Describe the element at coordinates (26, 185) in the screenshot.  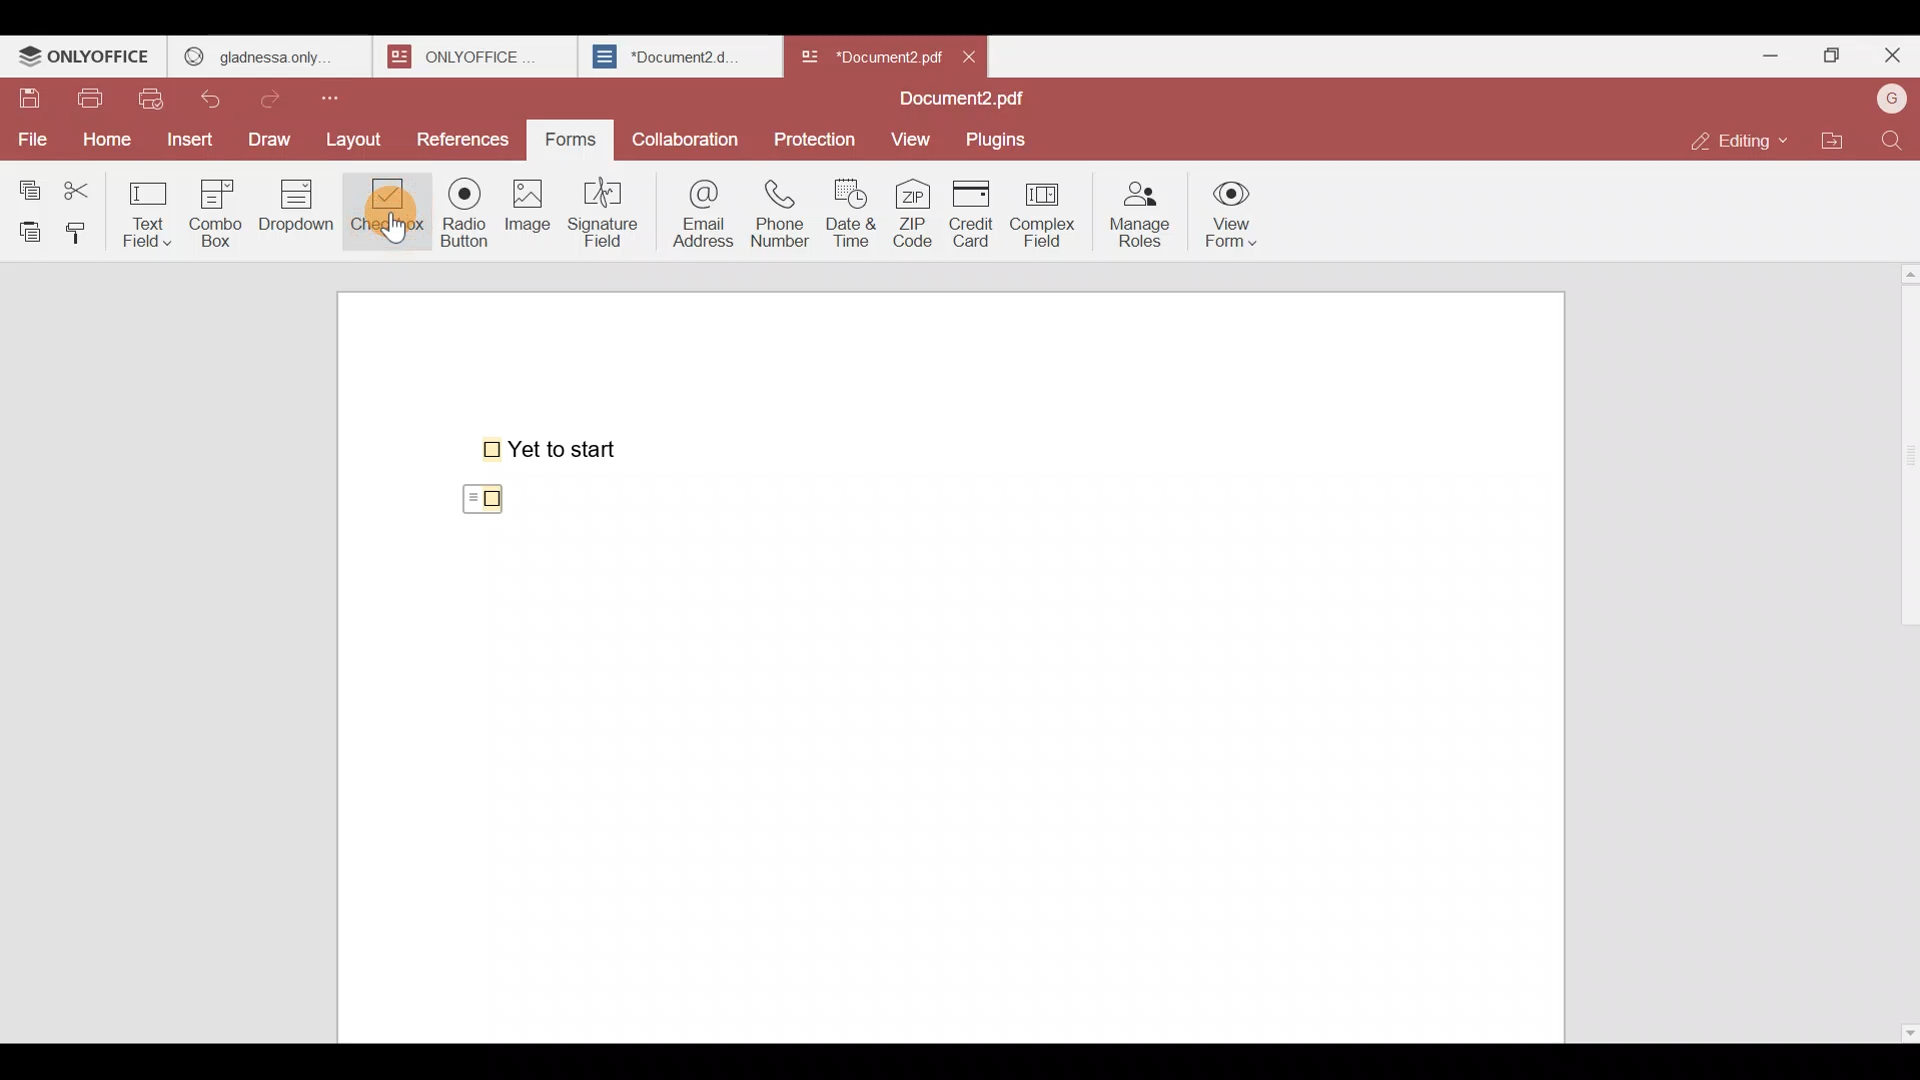
I see `Copy` at that location.